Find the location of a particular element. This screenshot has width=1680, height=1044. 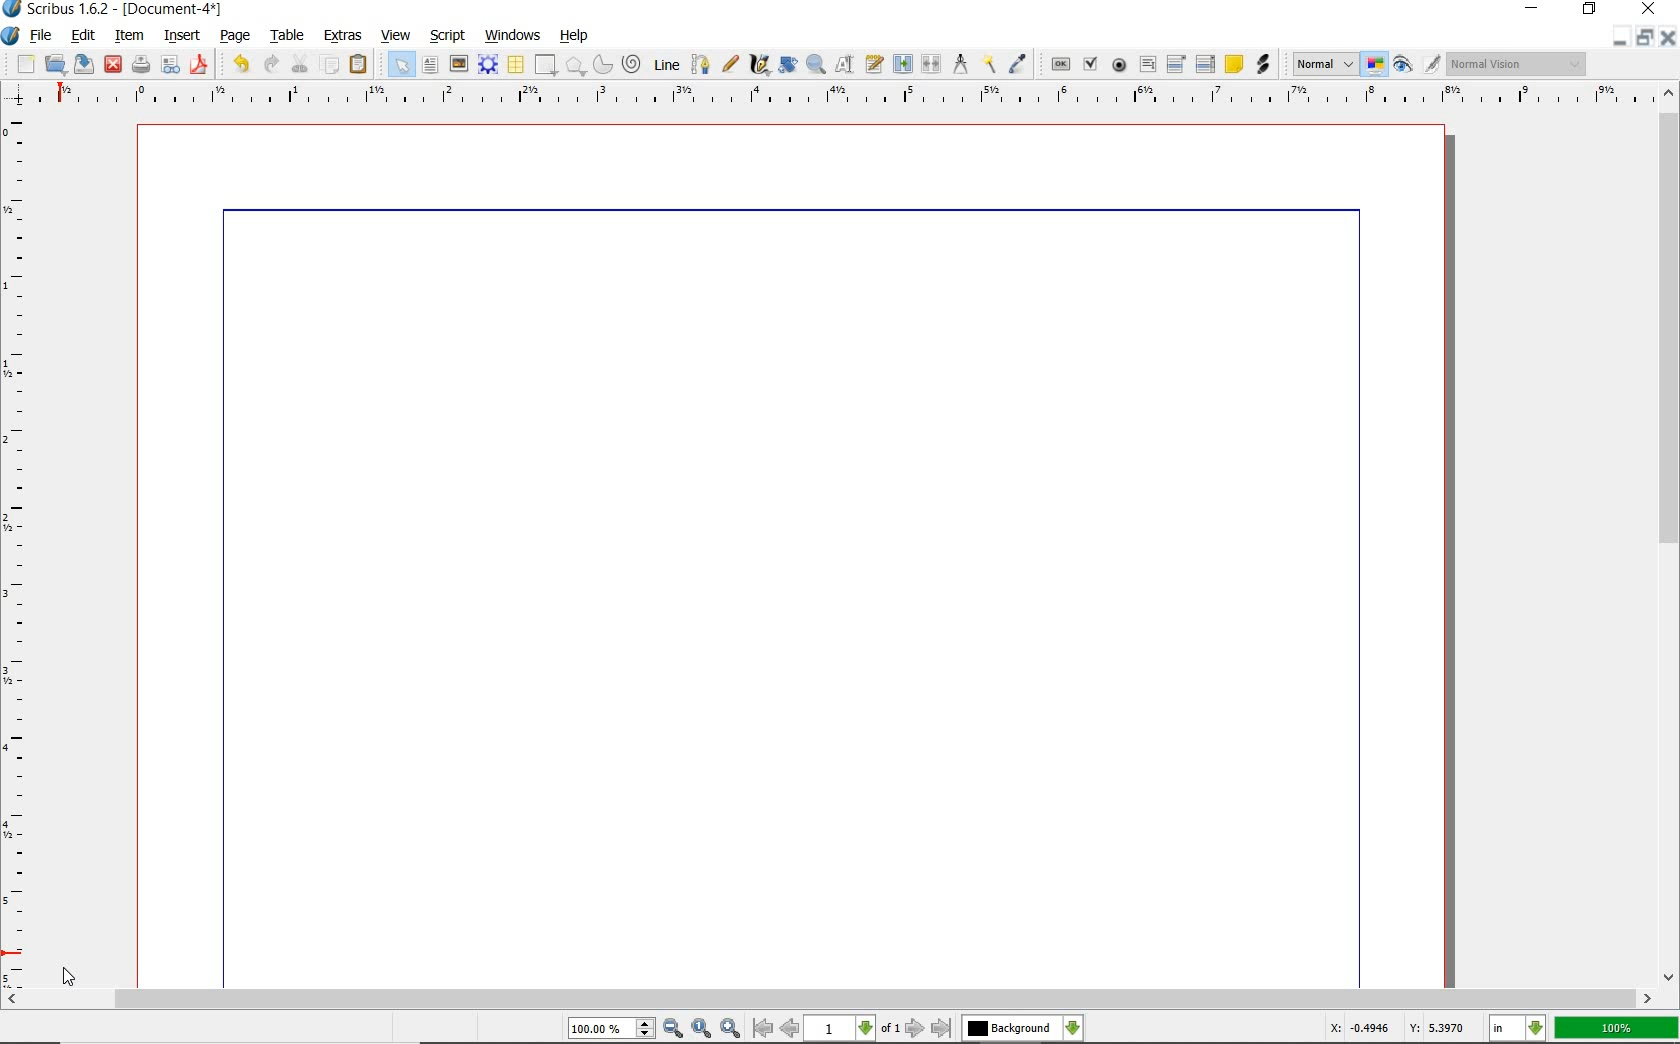

edit text with story editor is located at coordinates (876, 66).